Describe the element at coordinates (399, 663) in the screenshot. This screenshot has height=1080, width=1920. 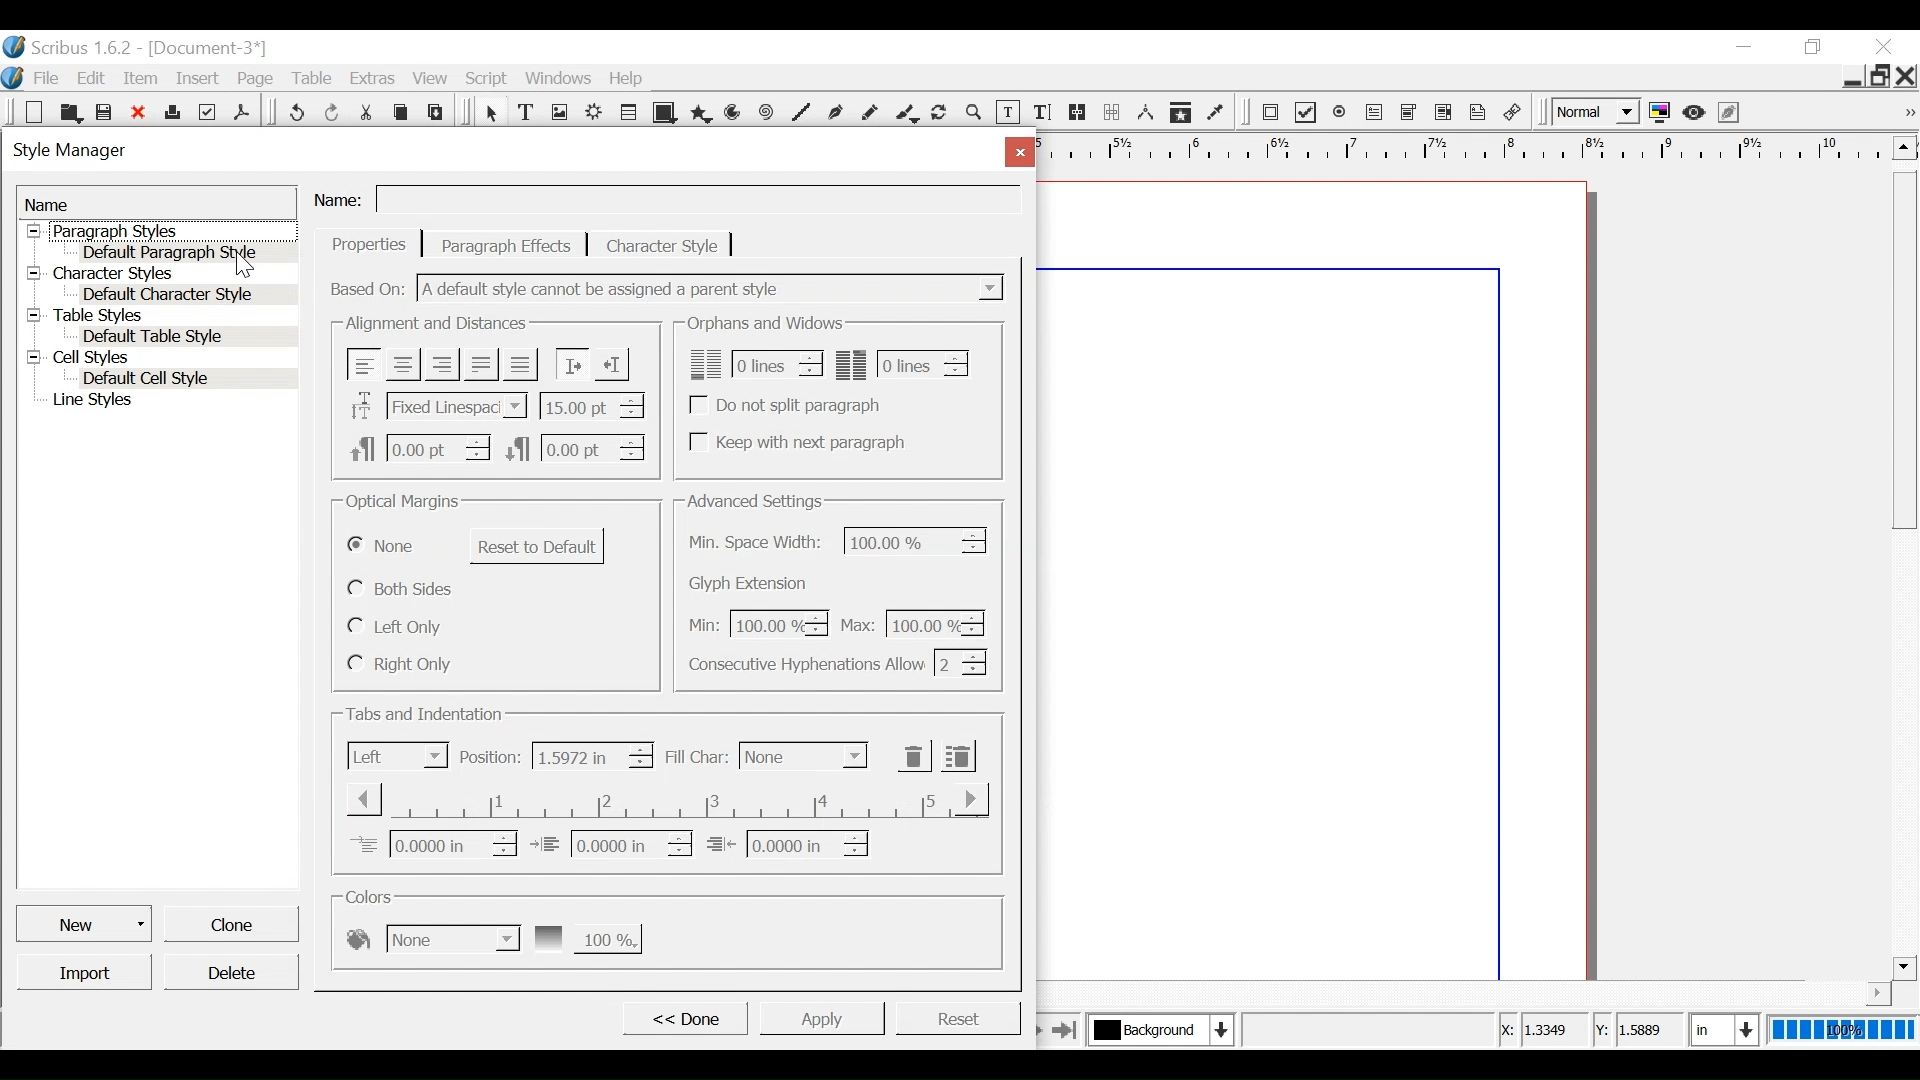
I see `(un)select Right only` at that location.